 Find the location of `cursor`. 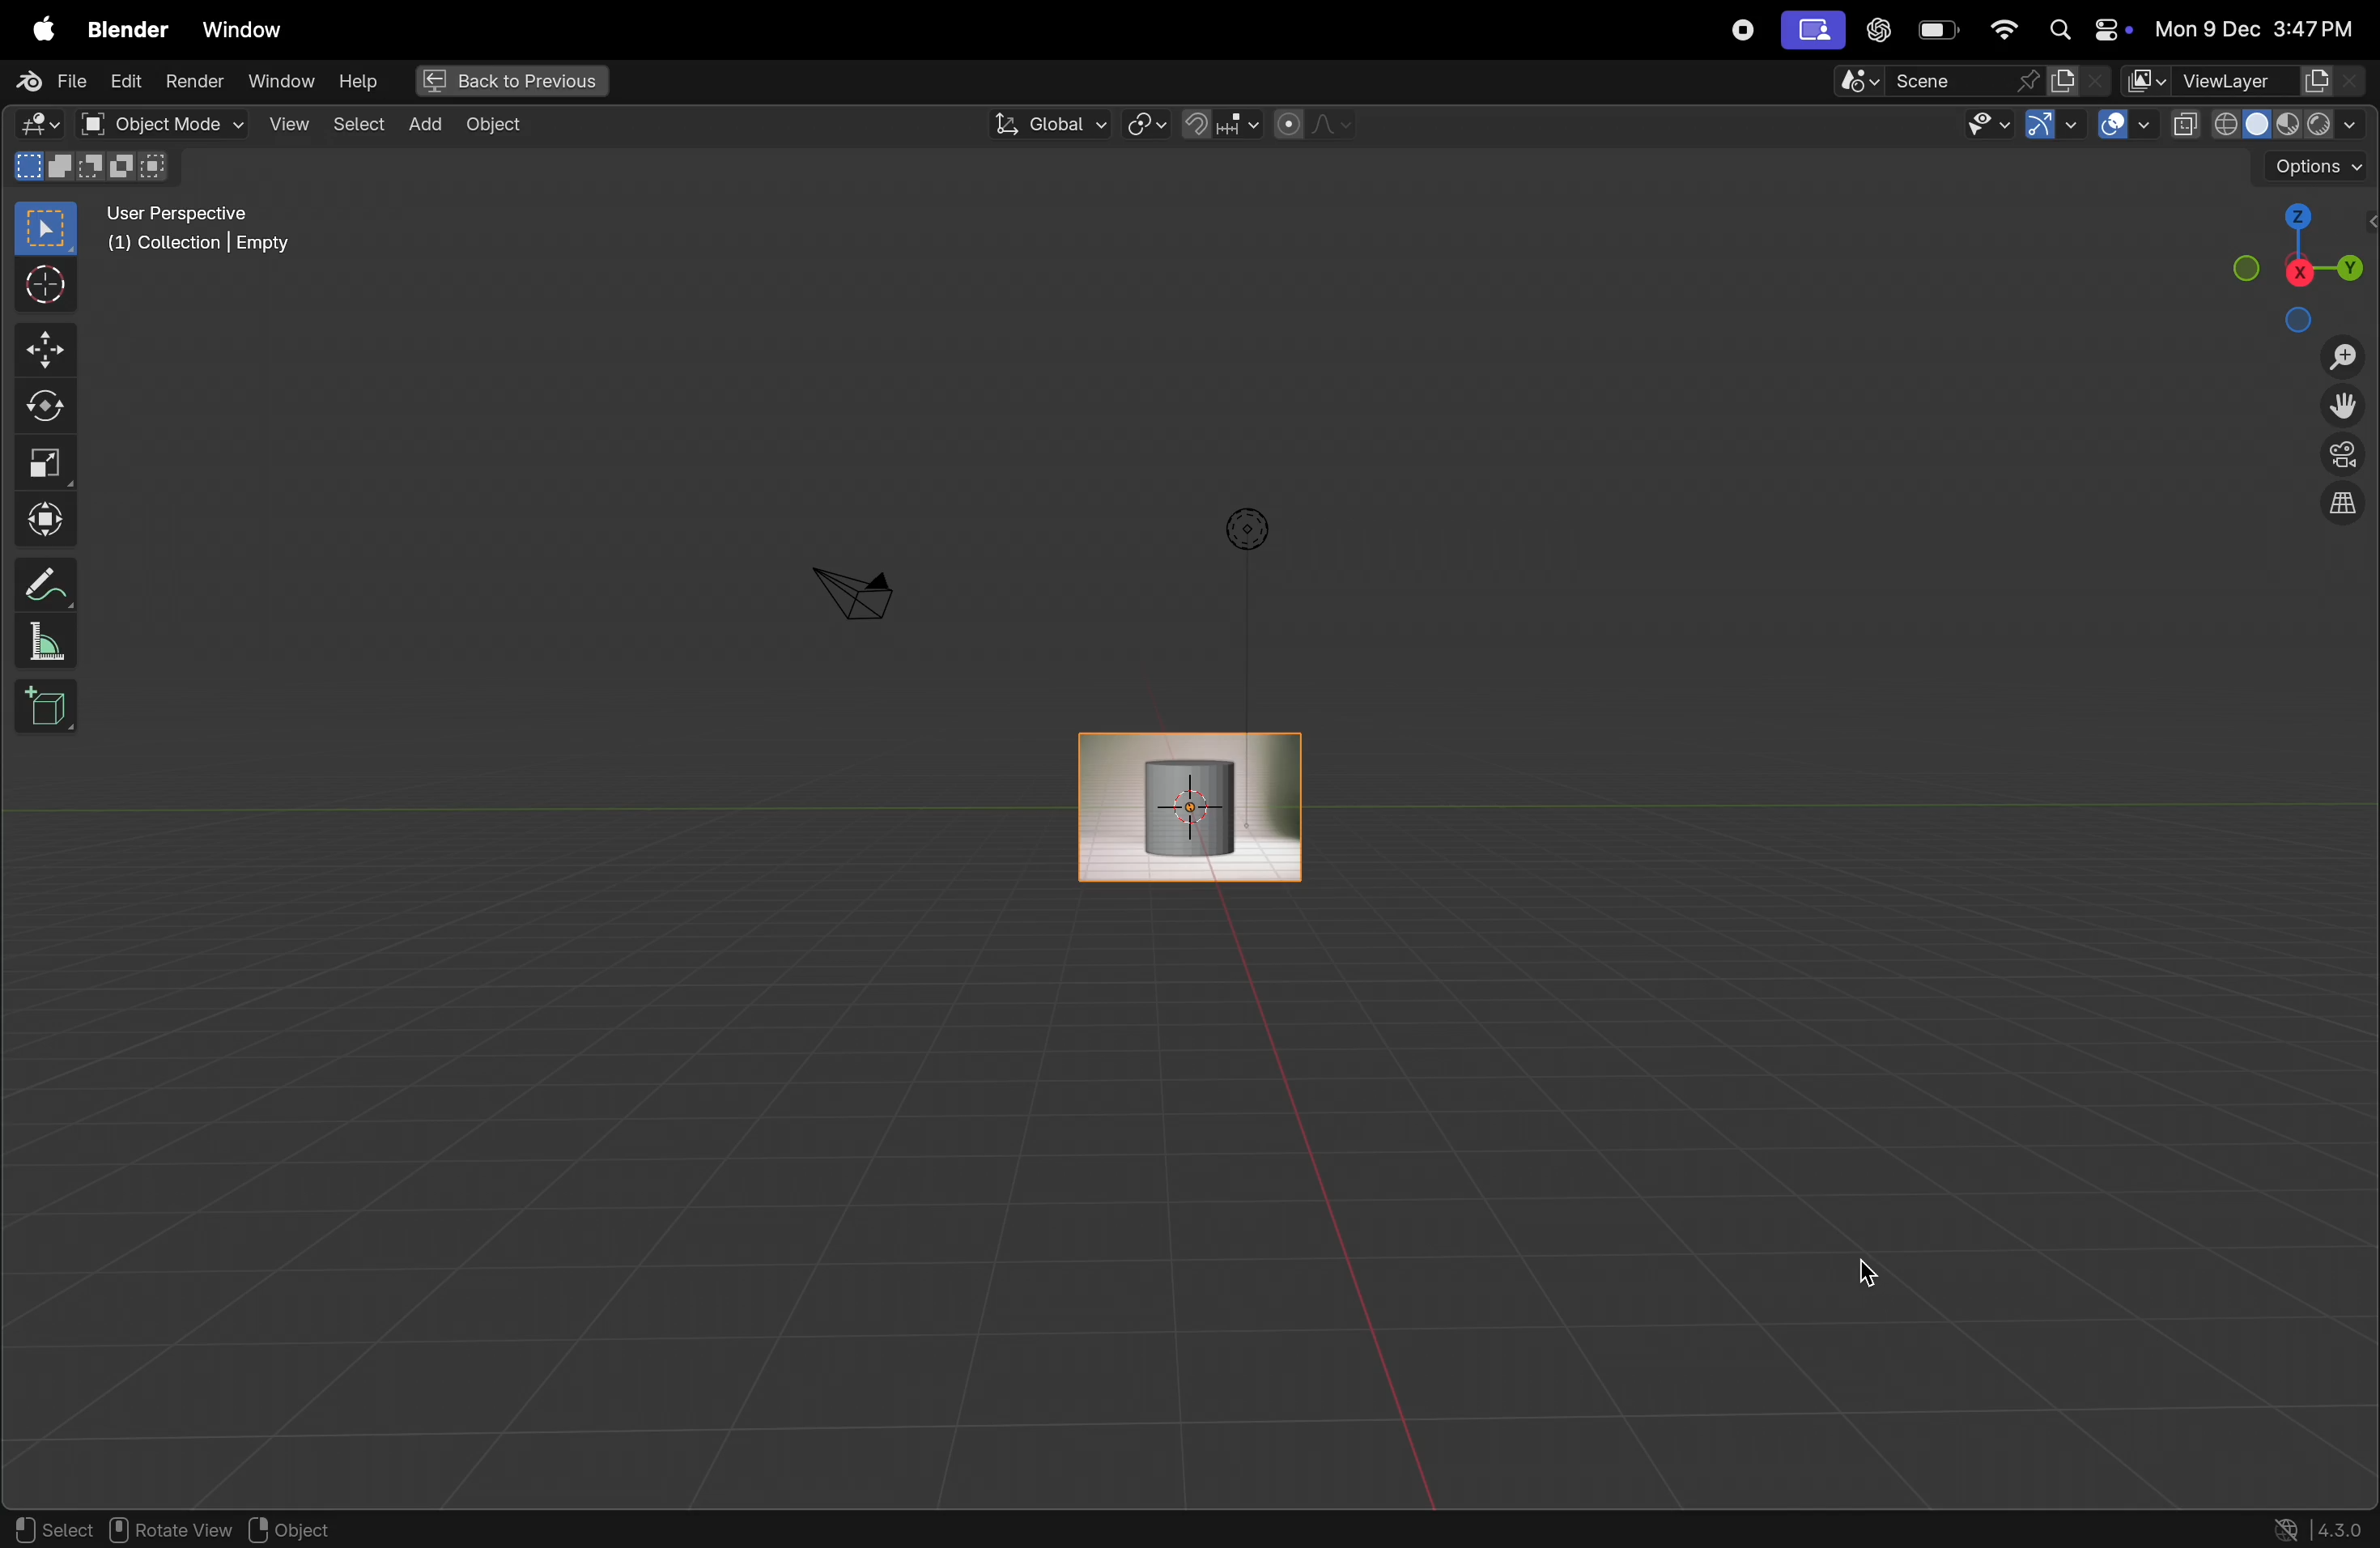

cursor is located at coordinates (1460, 861).